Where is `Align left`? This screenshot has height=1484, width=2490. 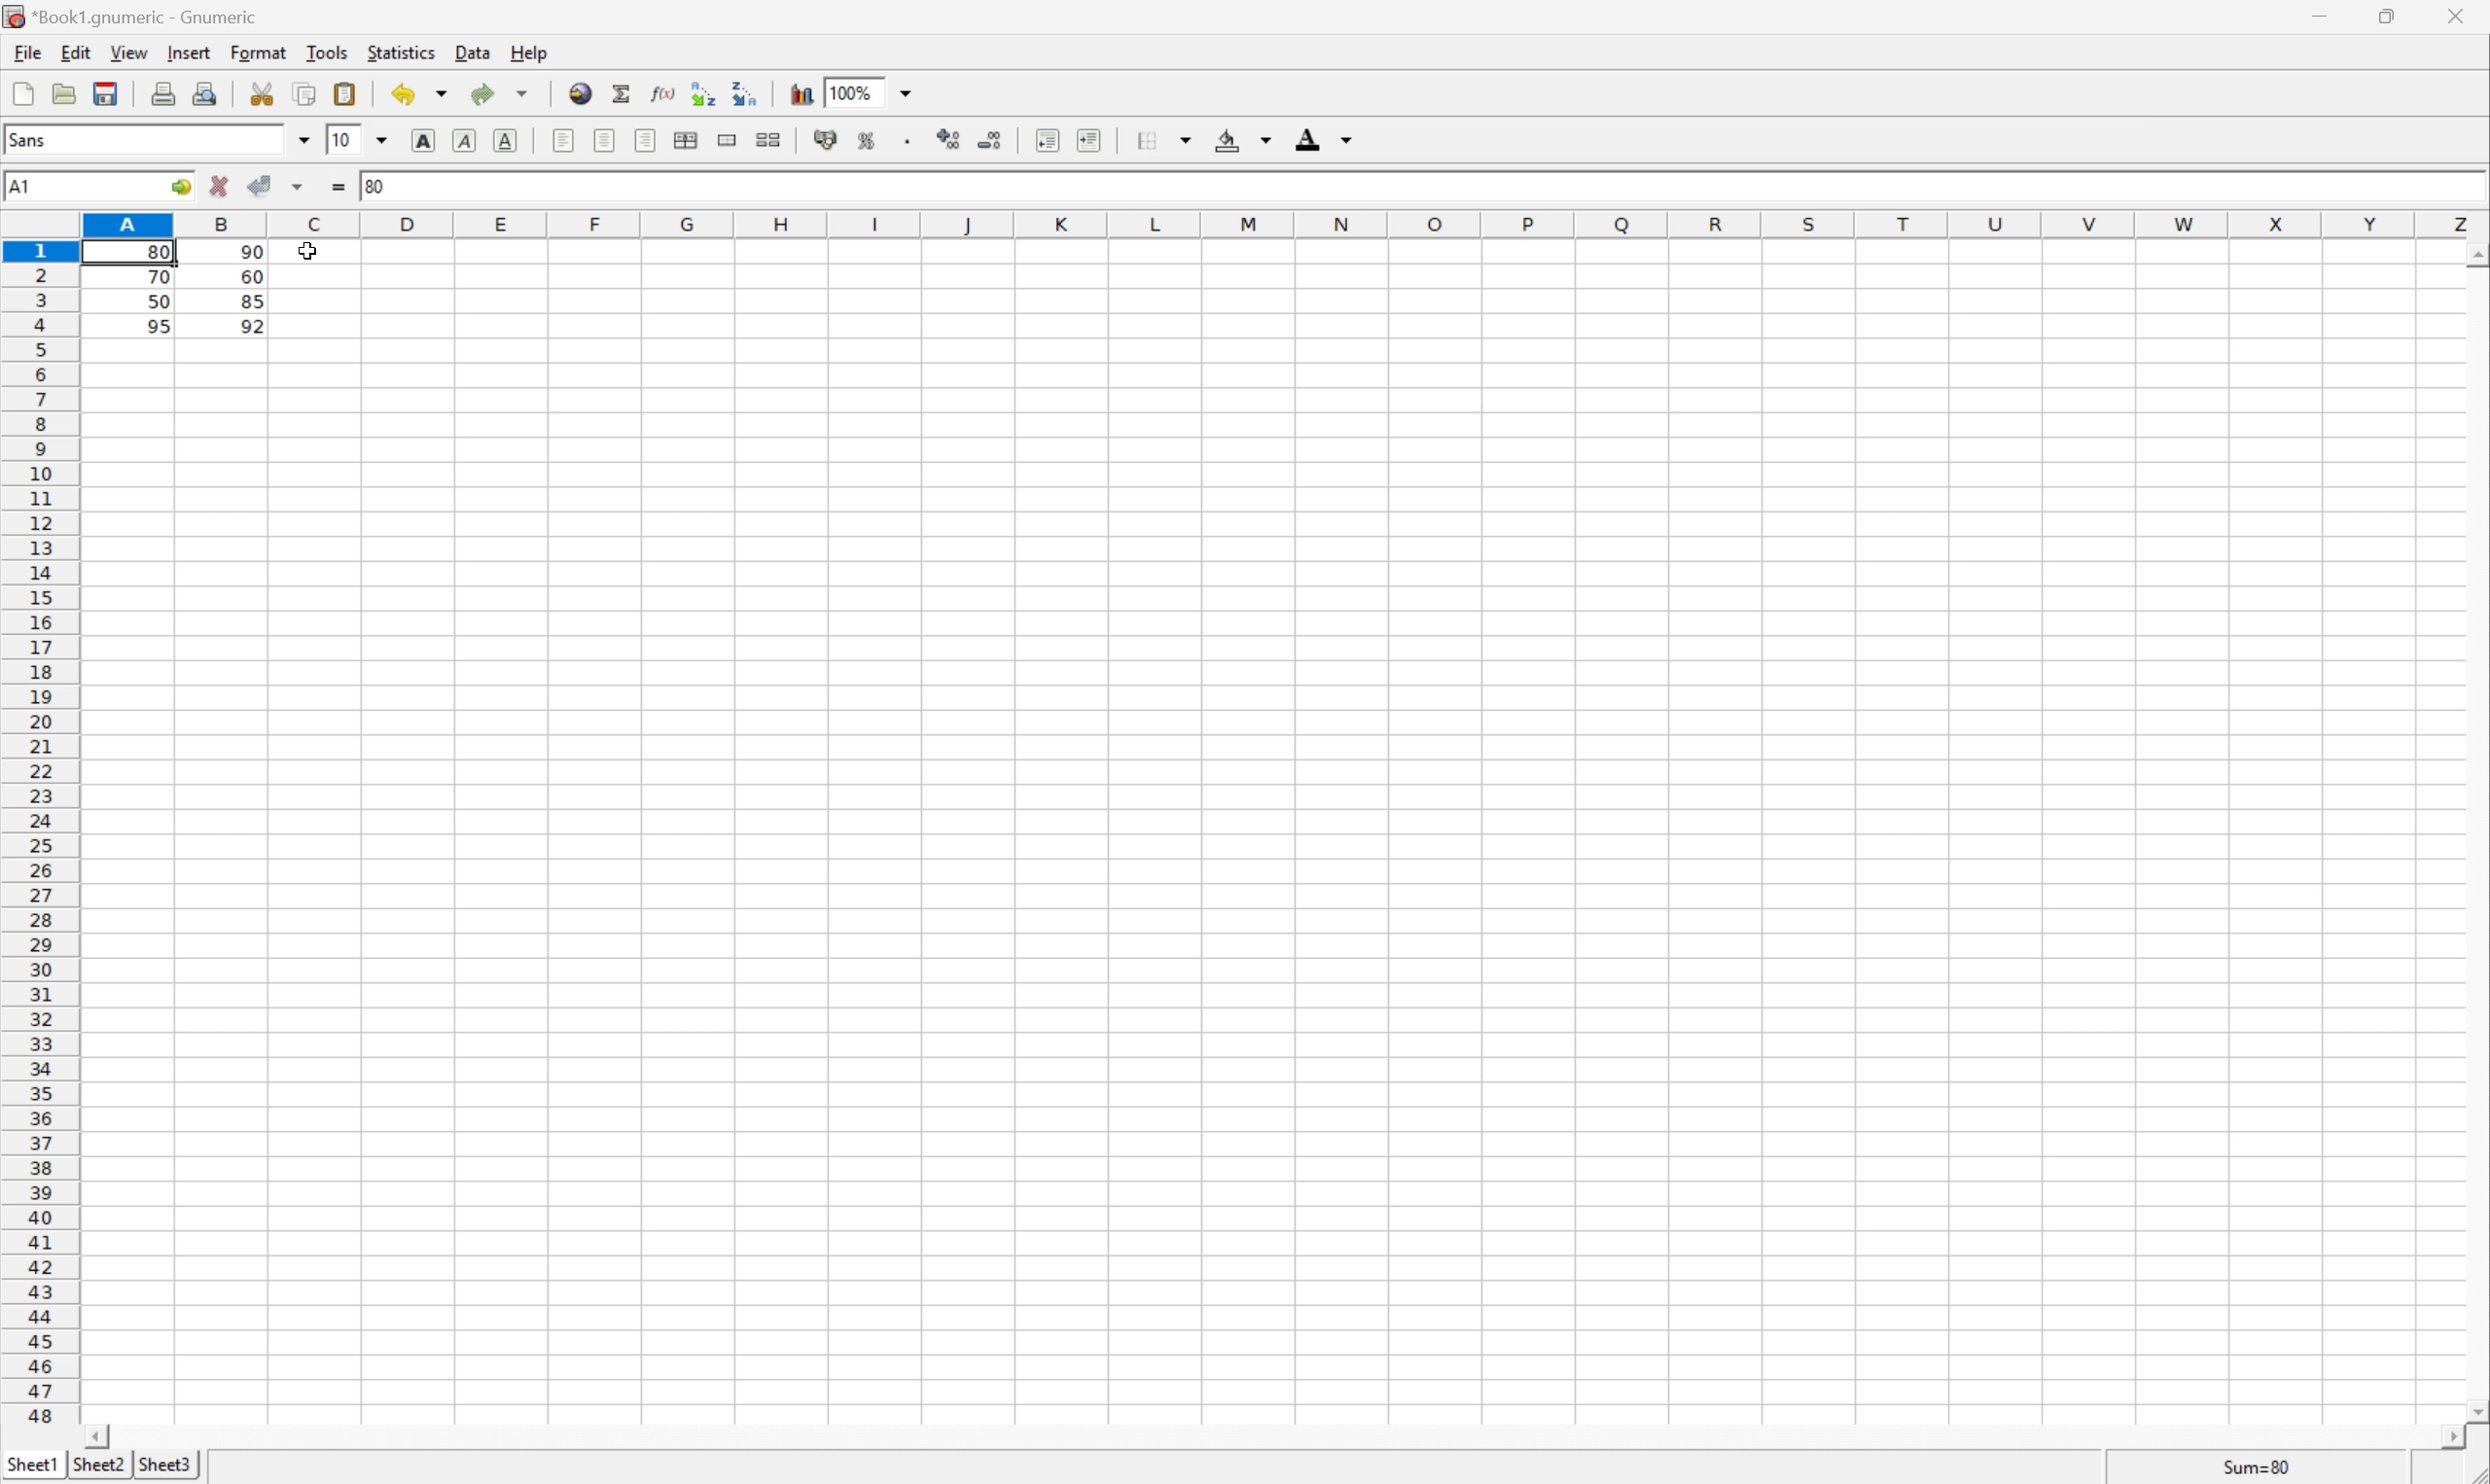 Align left is located at coordinates (648, 139).